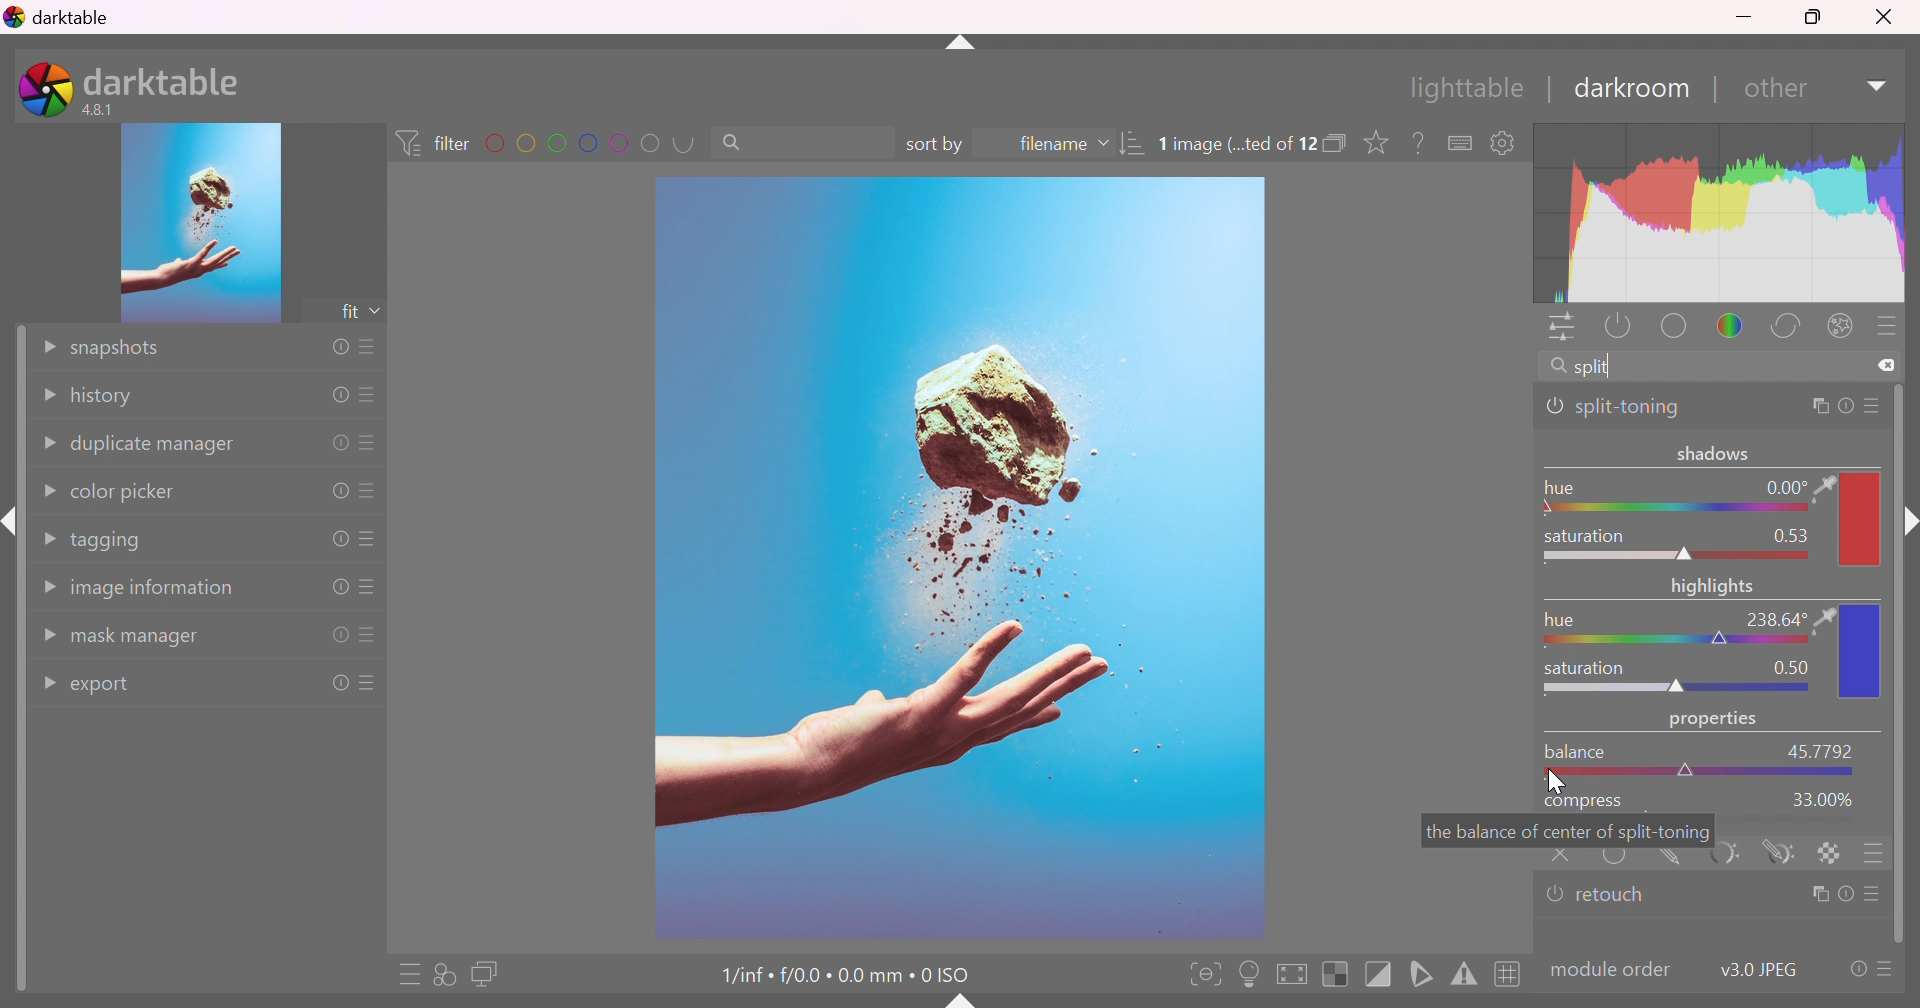 Image resolution: width=1920 pixels, height=1008 pixels. I want to click on slider, so click(1703, 775).